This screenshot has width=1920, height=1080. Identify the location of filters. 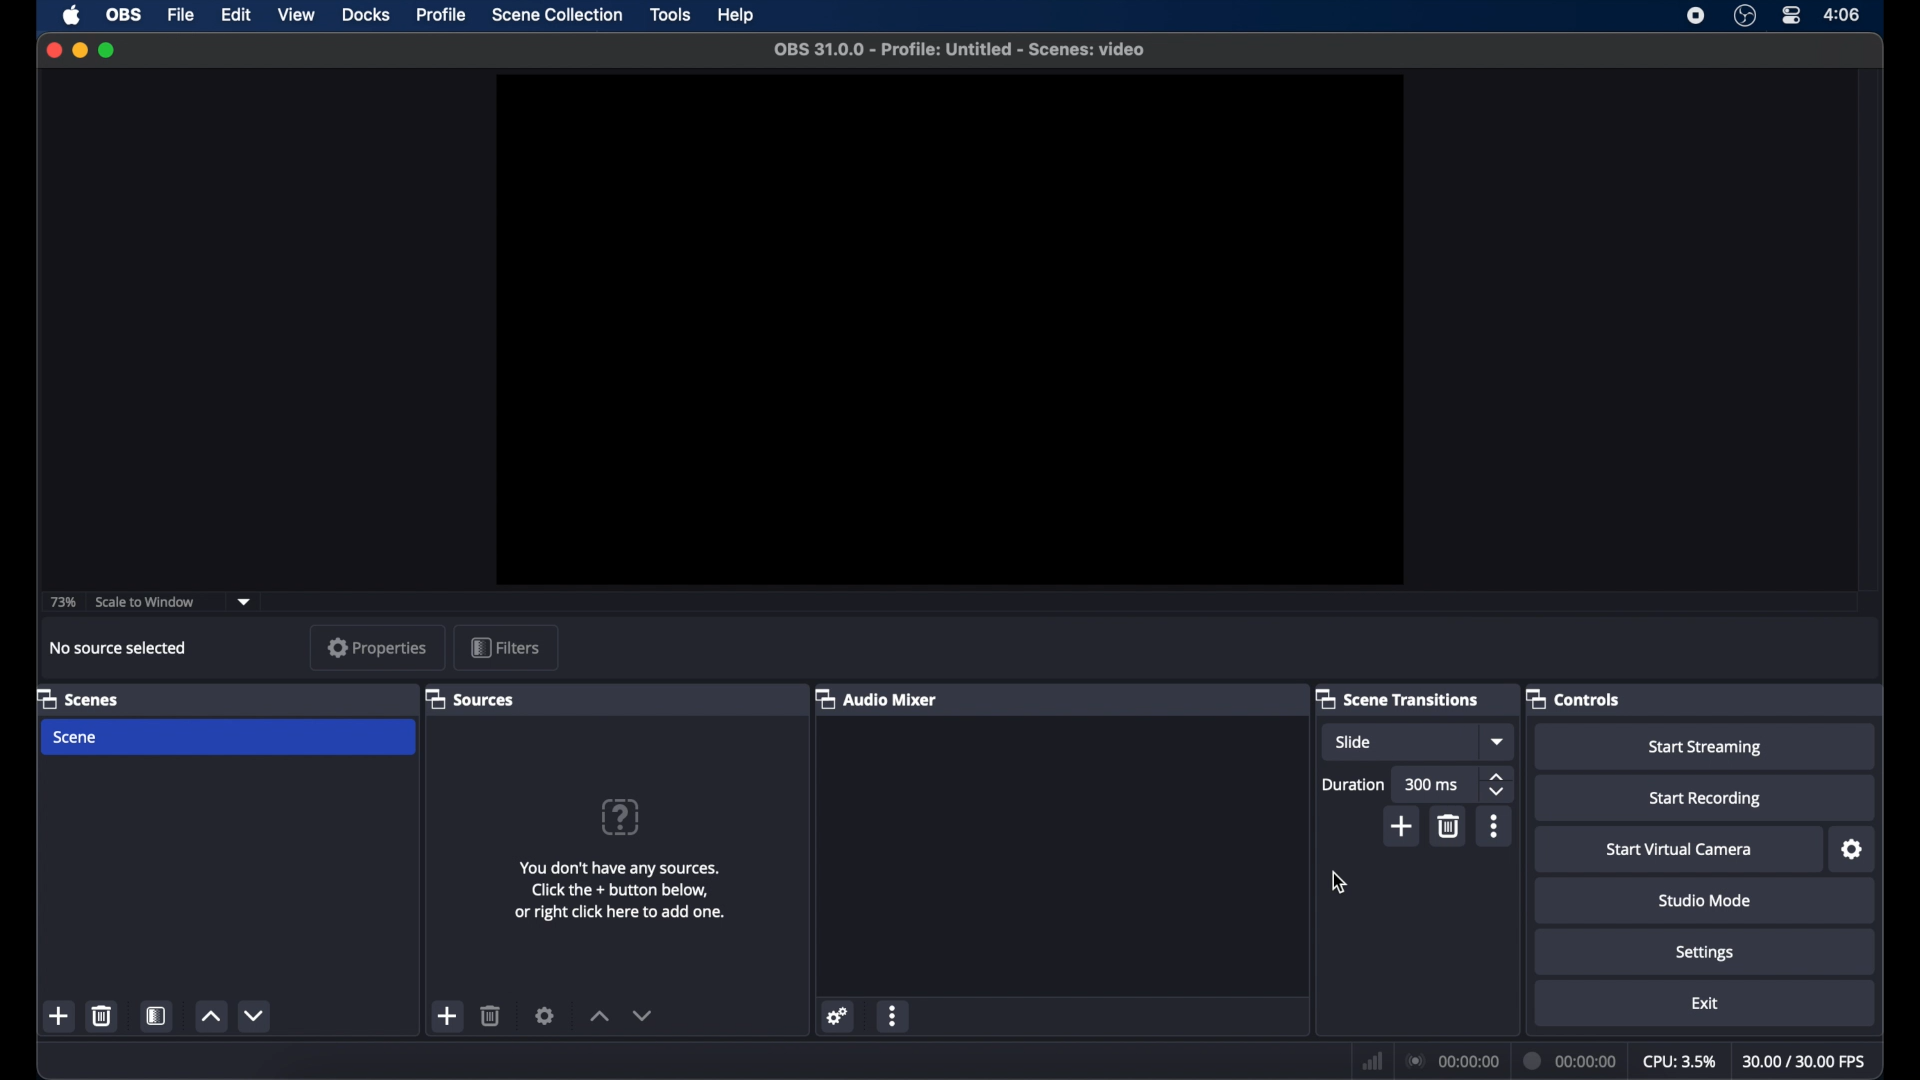
(504, 646).